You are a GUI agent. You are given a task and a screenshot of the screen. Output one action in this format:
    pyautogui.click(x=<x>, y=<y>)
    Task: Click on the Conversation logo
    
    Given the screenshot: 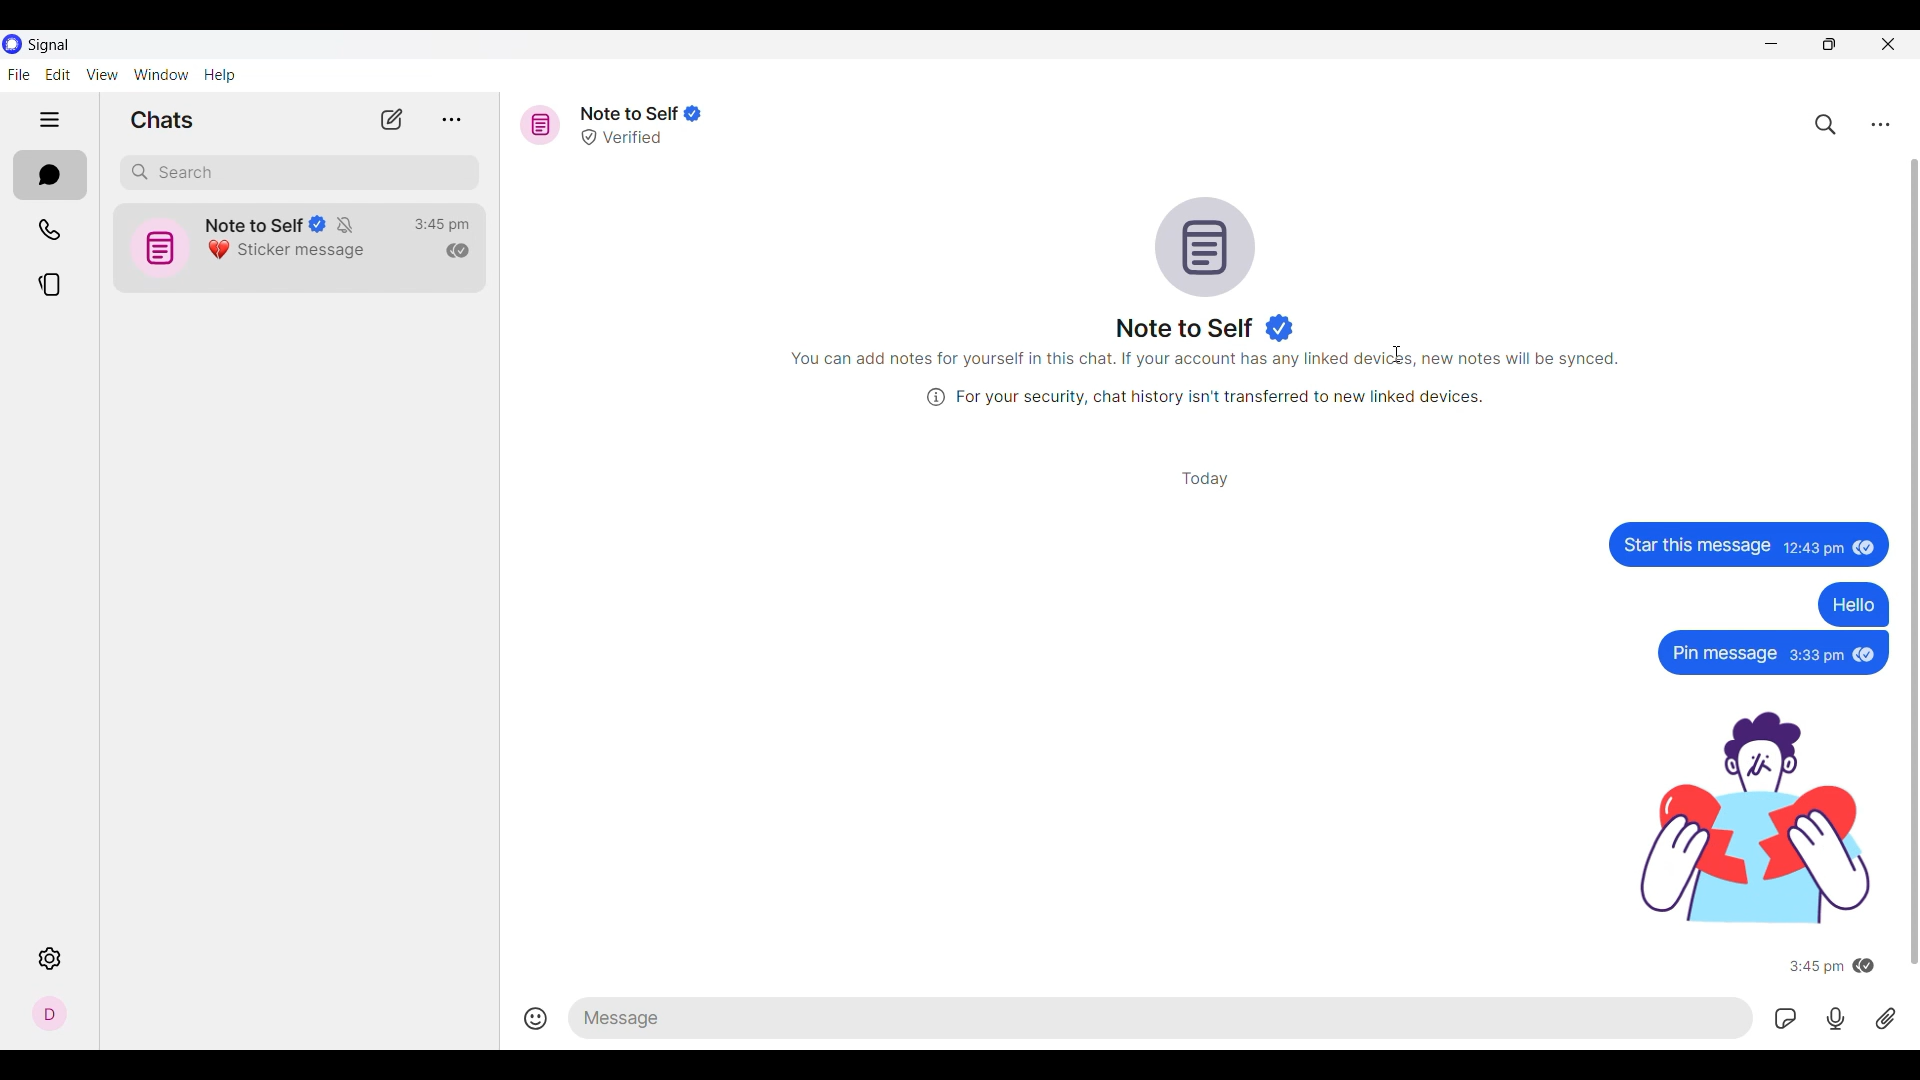 What is the action you would take?
    pyautogui.click(x=1205, y=247)
    